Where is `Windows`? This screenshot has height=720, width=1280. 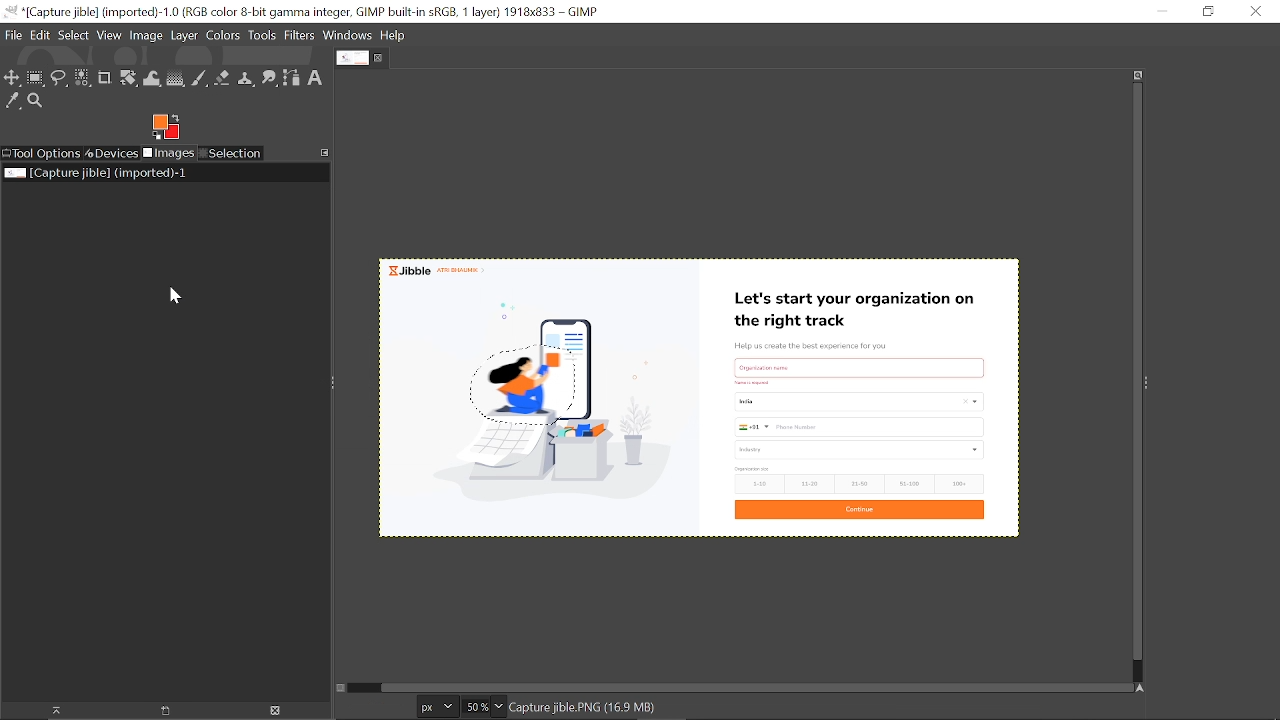
Windows is located at coordinates (349, 37).